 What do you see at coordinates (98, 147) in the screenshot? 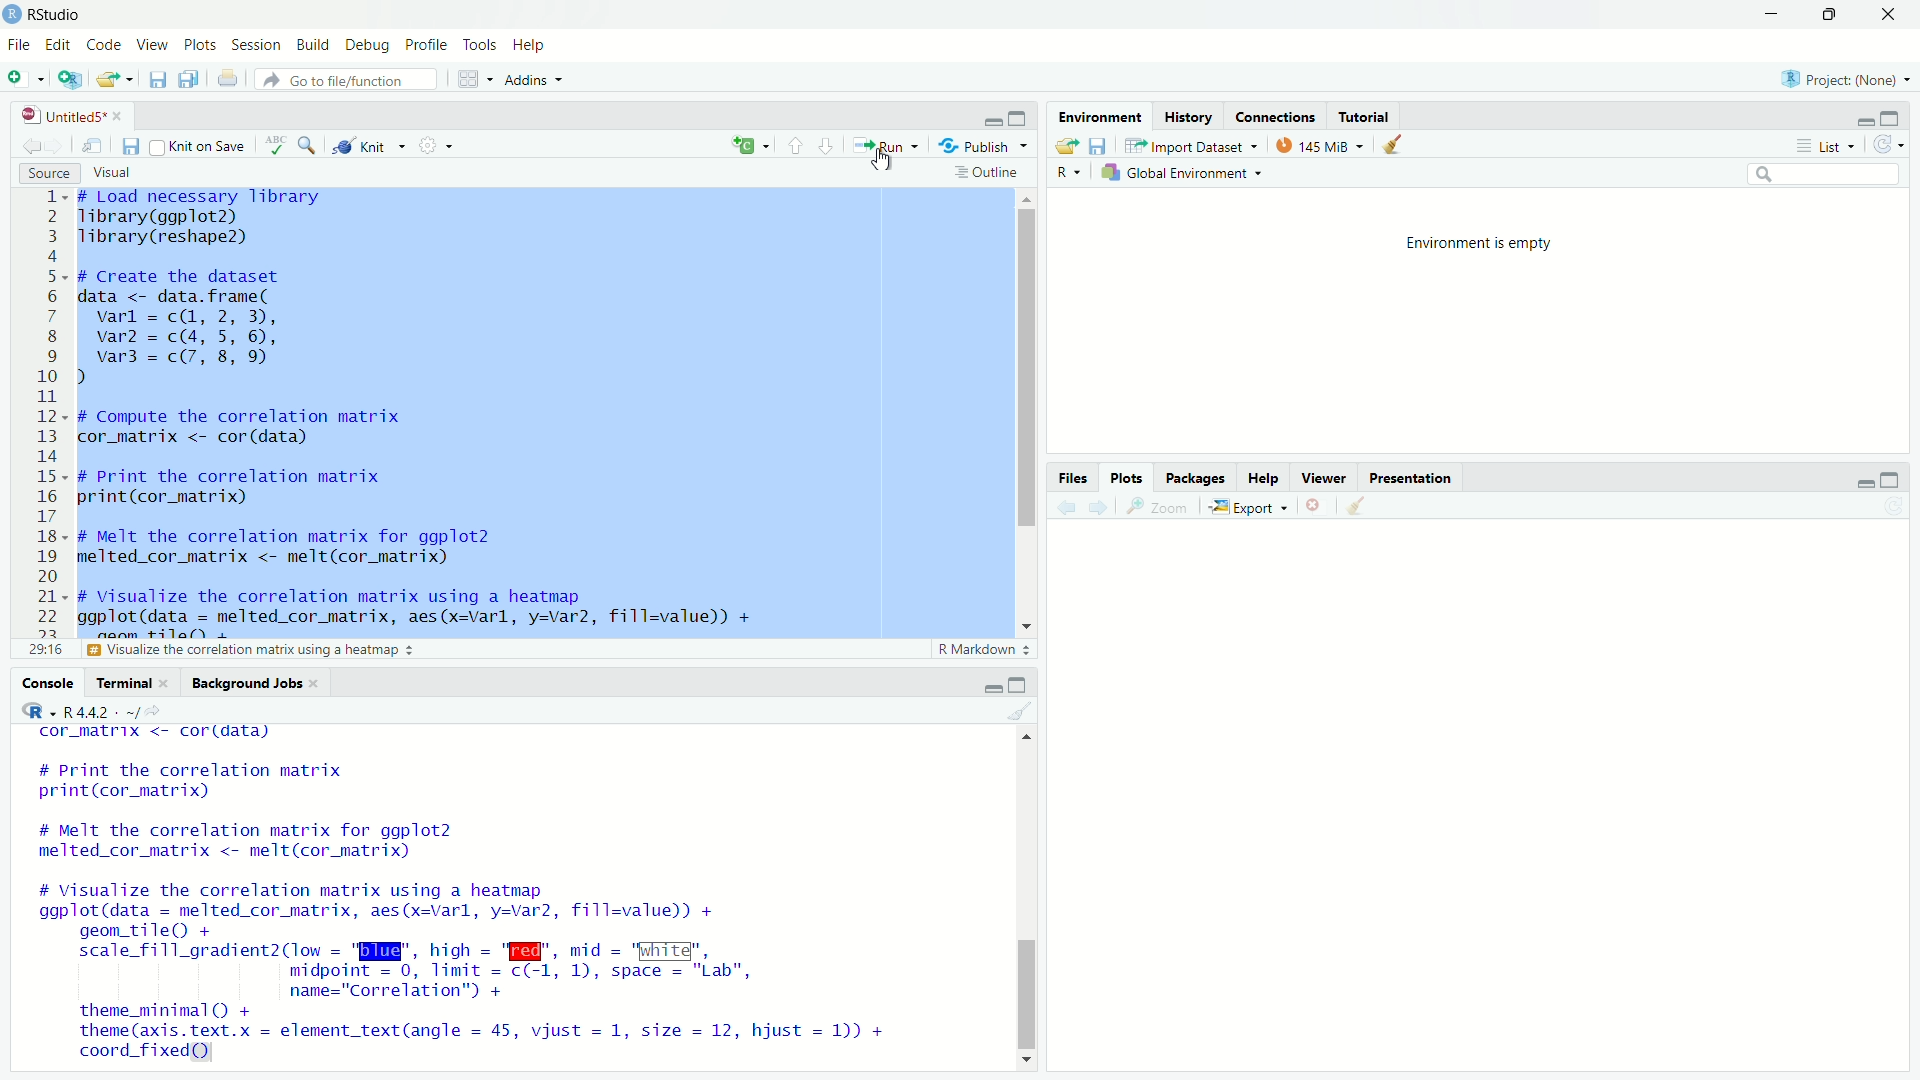
I see `open in new window` at bounding box center [98, 147].